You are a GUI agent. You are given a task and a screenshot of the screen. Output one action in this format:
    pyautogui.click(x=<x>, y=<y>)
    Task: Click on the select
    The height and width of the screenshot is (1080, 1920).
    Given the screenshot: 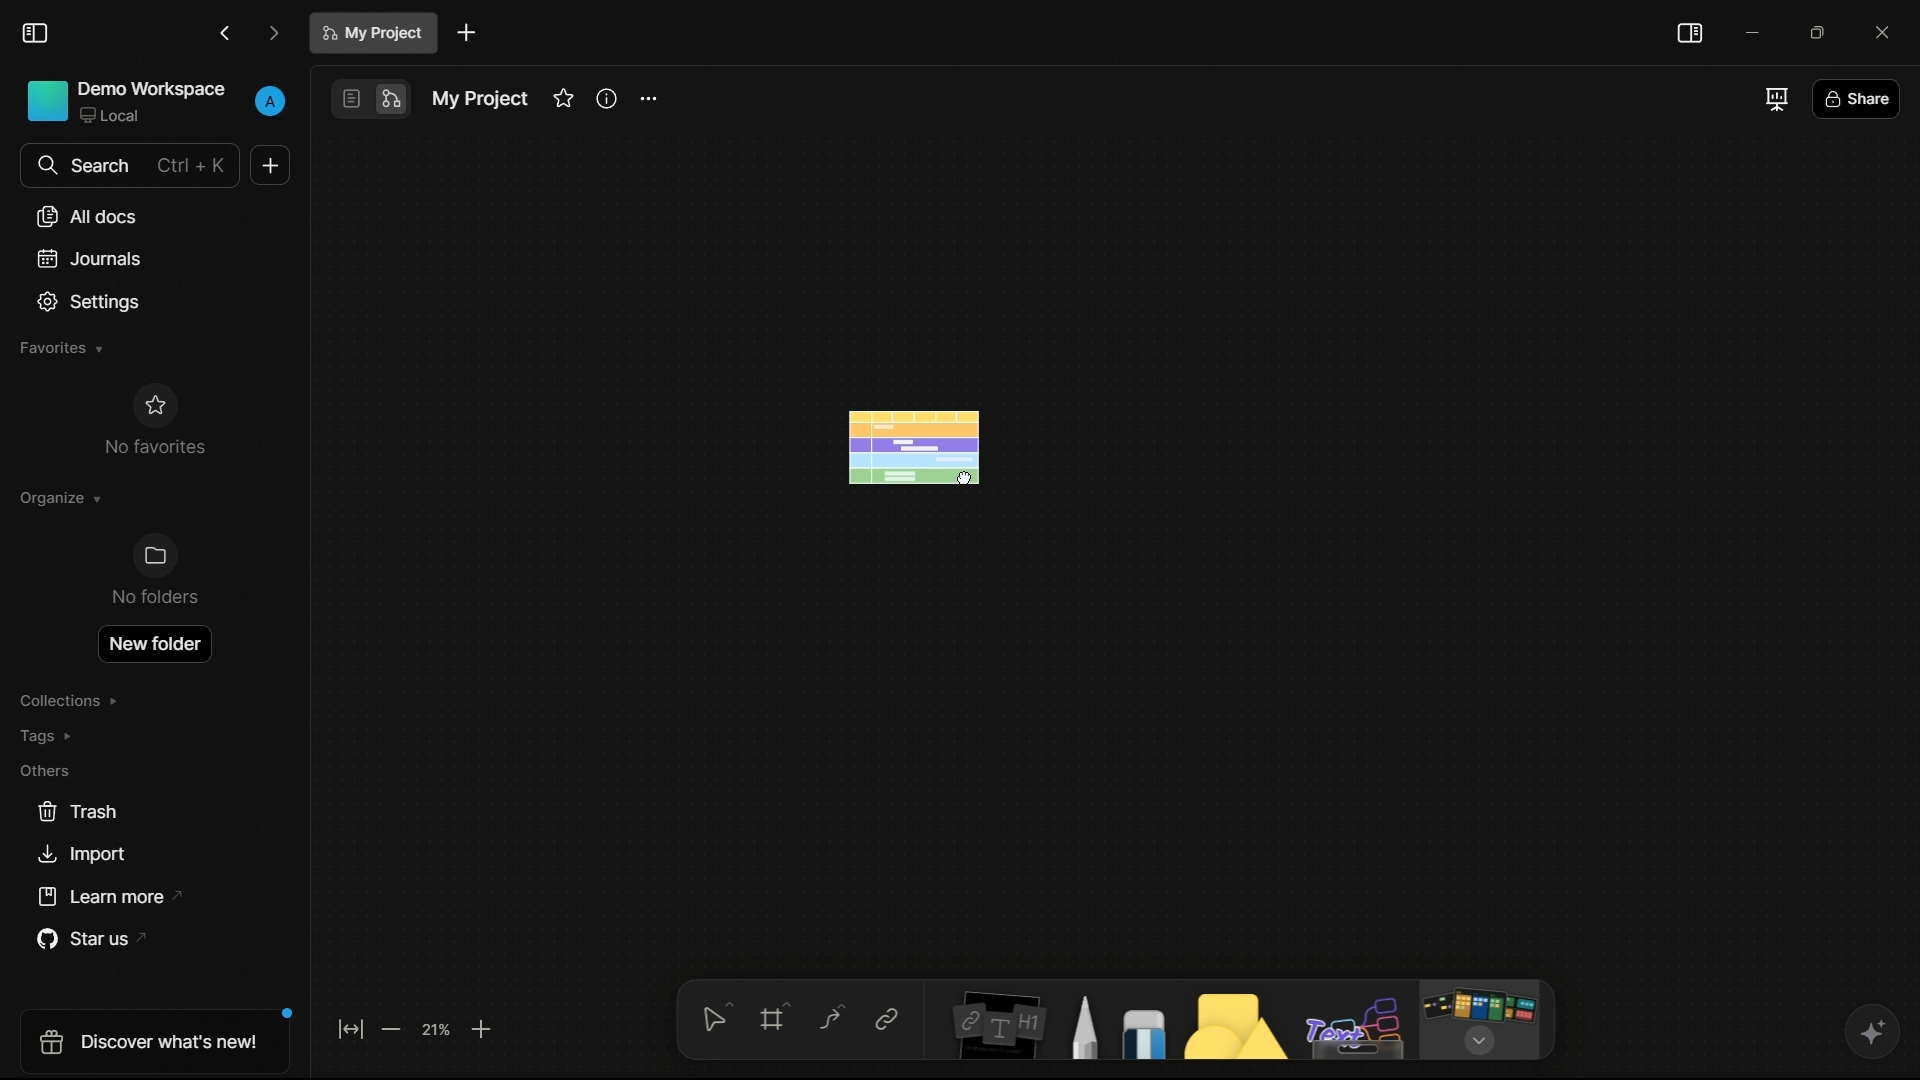 What is the action you would take?
    pyautogui.click(x=717, y=1019)
    